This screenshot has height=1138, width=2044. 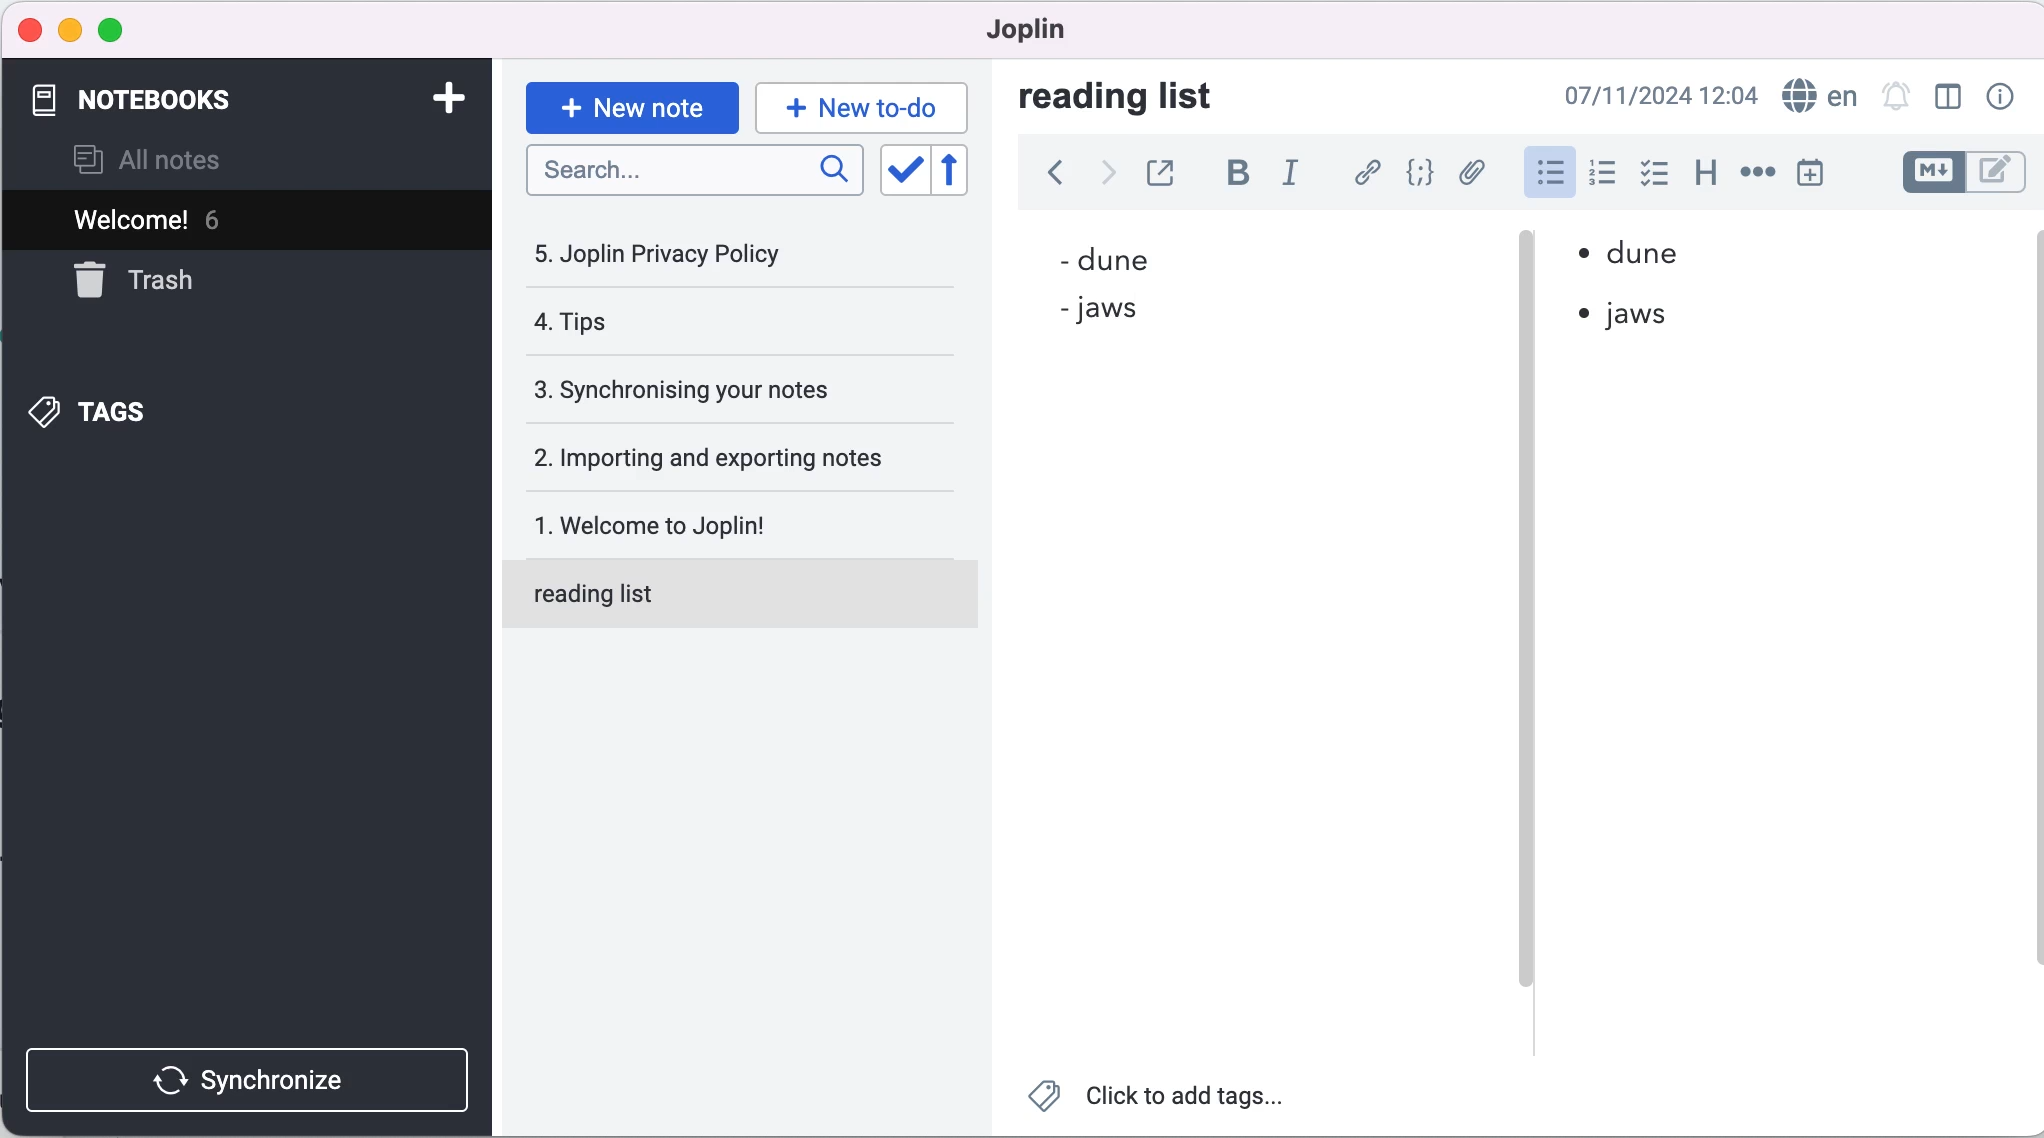 I want to click on trash, so click(x=156, y=289).